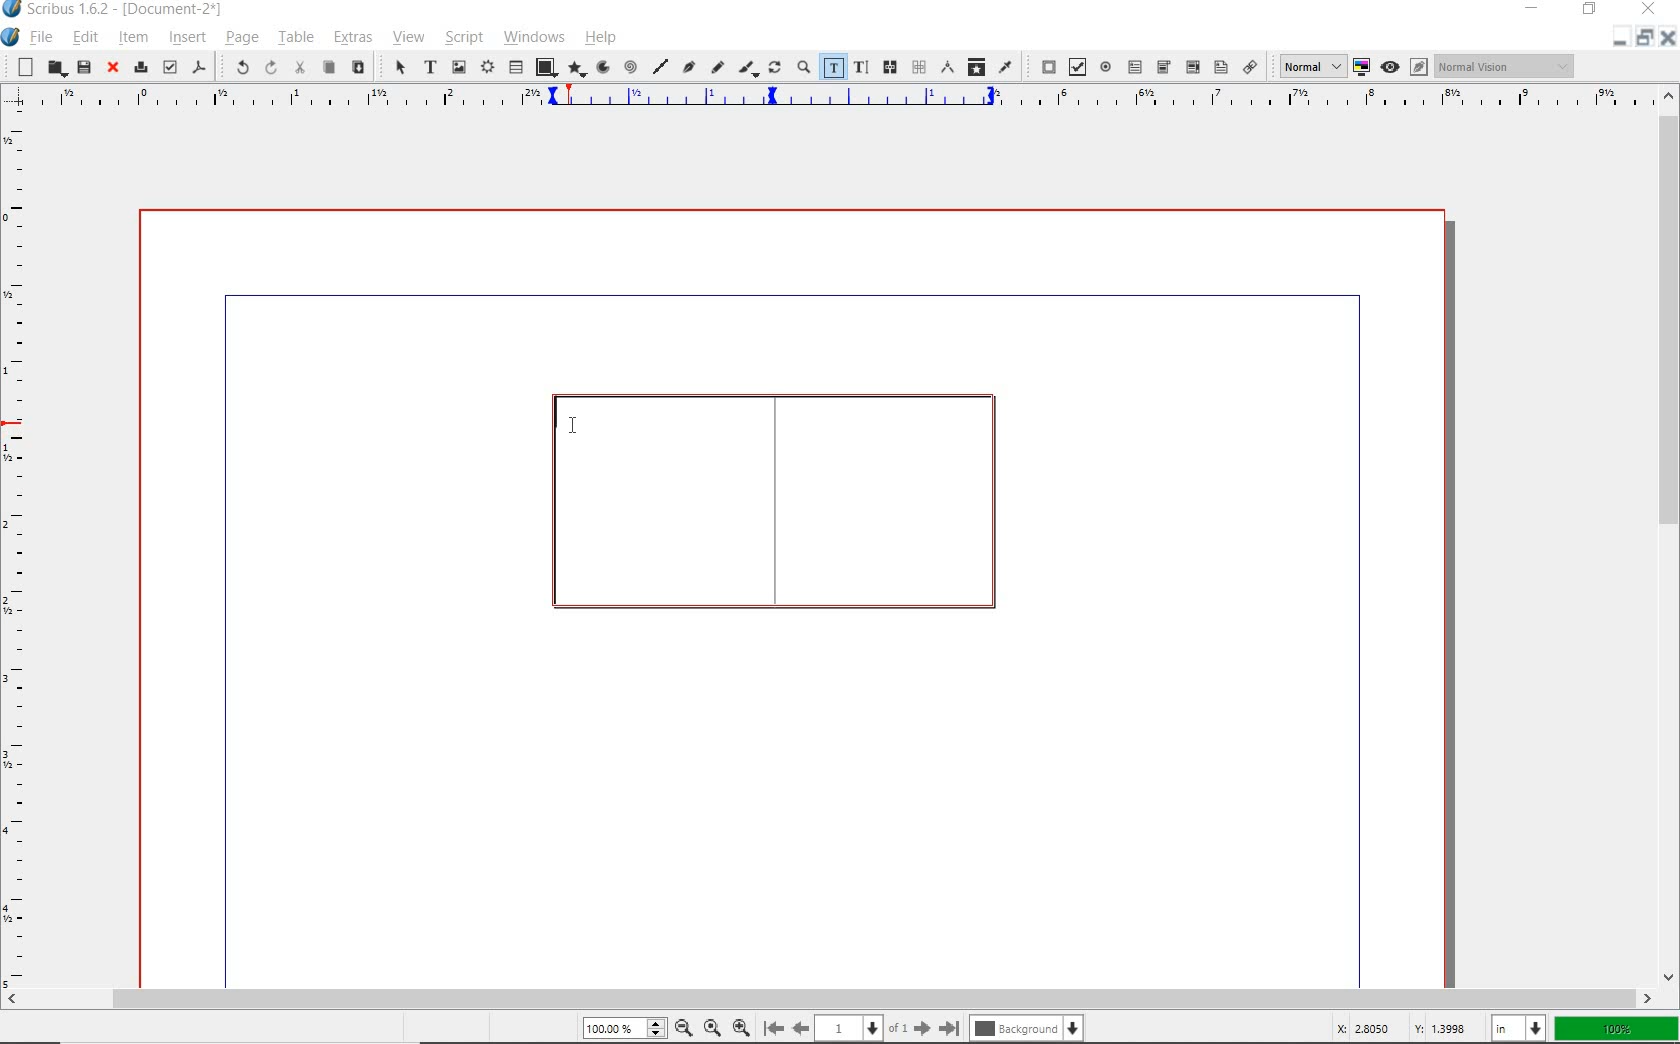  I want to click on link annotation, so click(1248, 66).